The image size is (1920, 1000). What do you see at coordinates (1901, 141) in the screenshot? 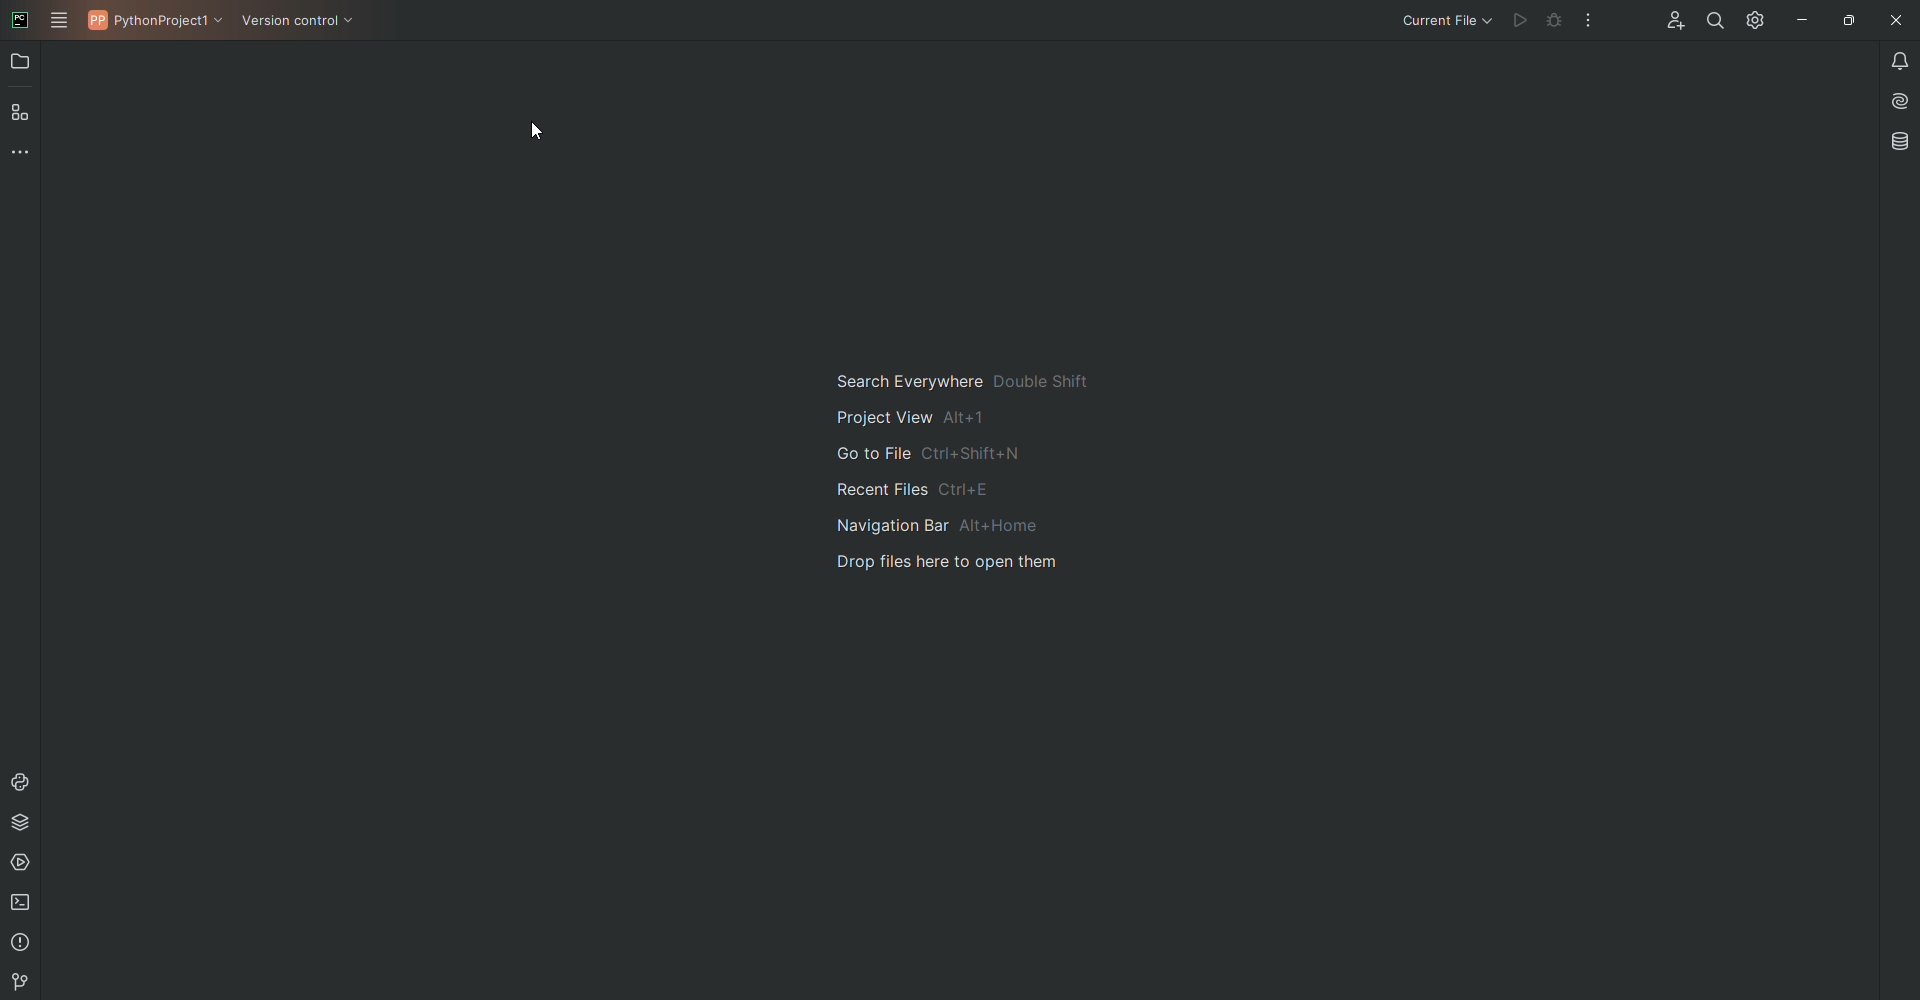
I see `Database` at bounding box center [1901, 141].